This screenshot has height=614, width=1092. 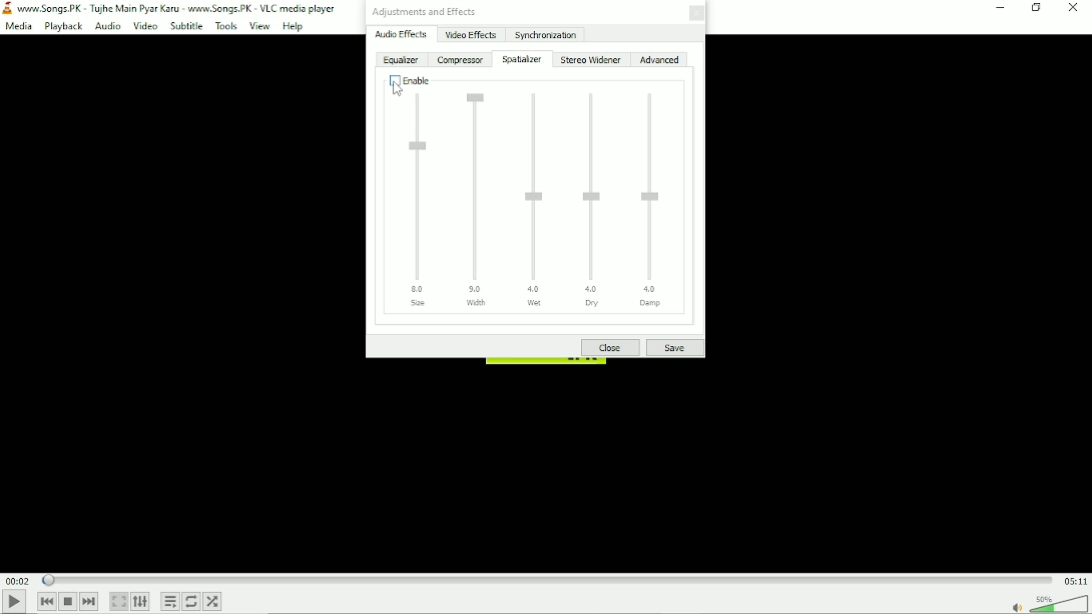 I want to click on Elapsed time, so click(x=17, y=581).